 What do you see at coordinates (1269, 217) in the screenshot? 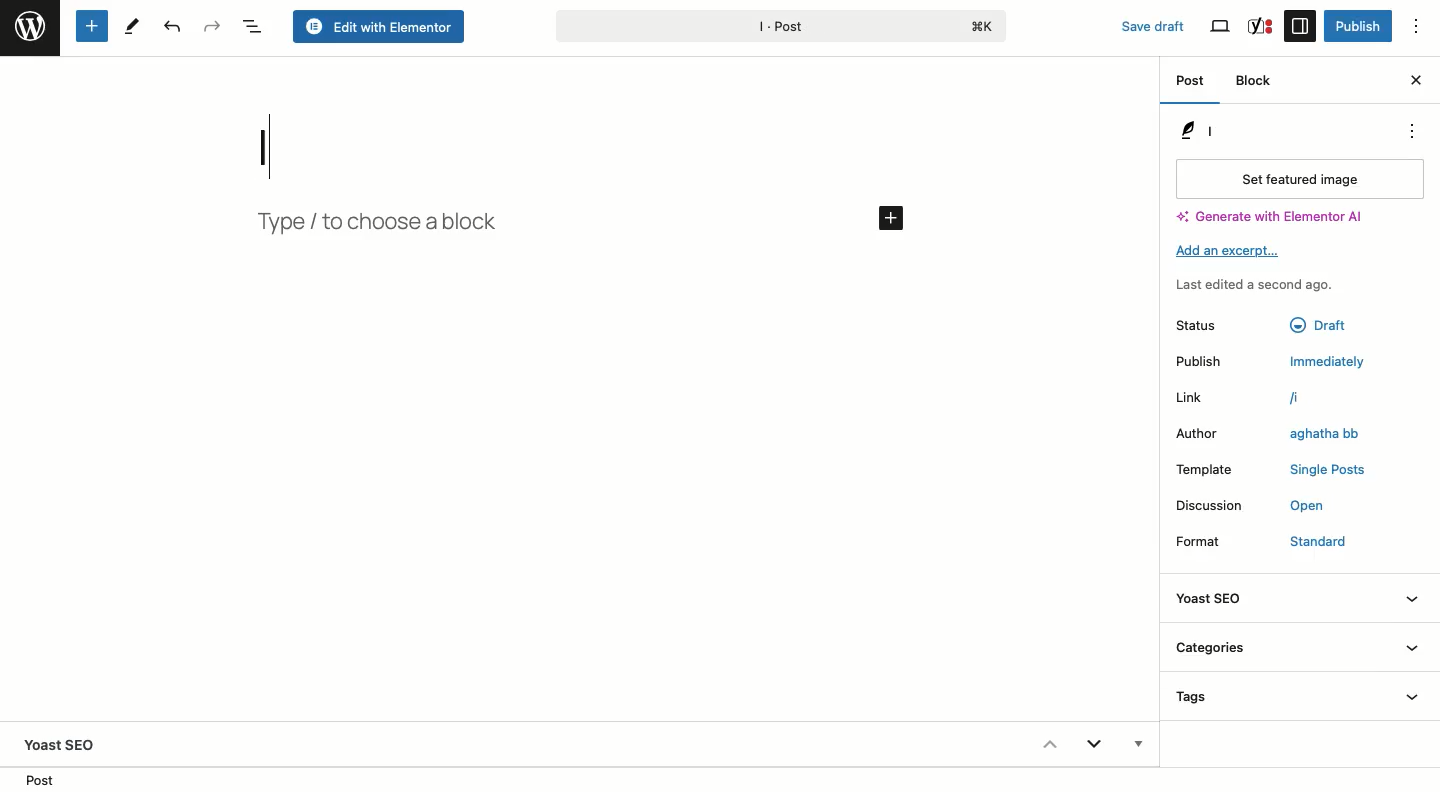
I see `Generate with Elementor Al` at bounding box center [1269, 217].